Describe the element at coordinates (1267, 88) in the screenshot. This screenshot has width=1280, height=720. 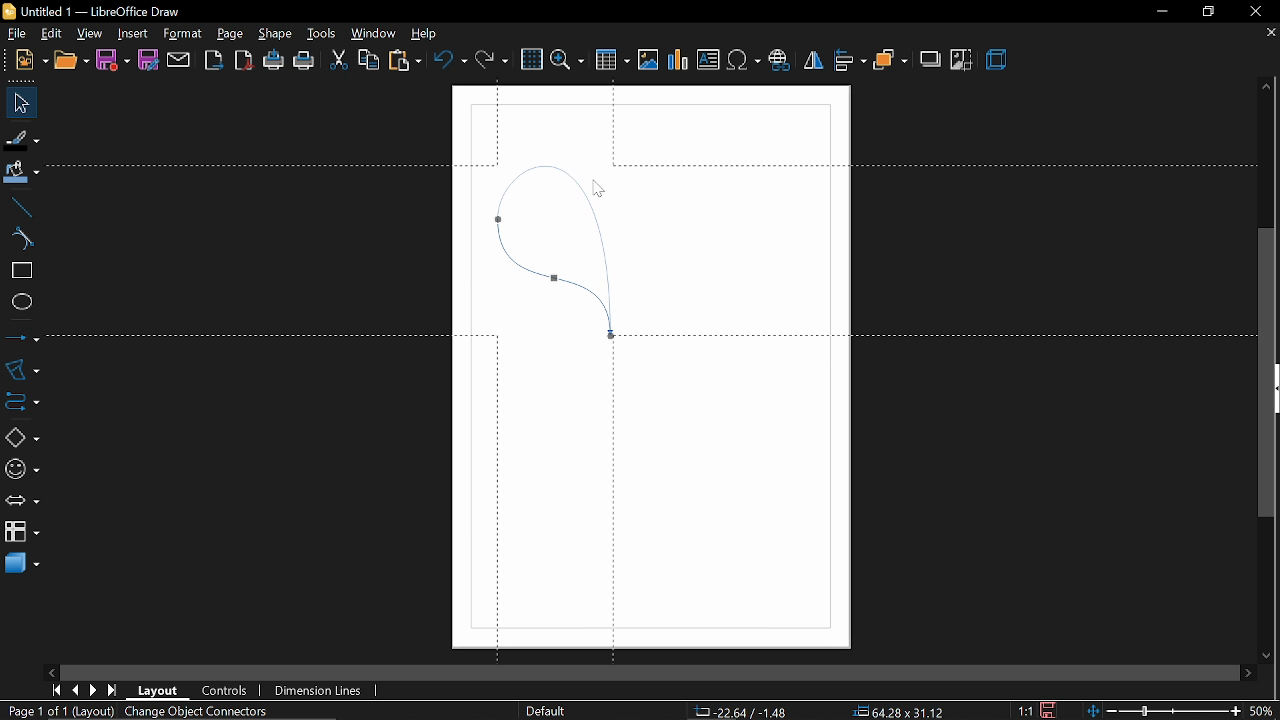
I see `move up` at that location.